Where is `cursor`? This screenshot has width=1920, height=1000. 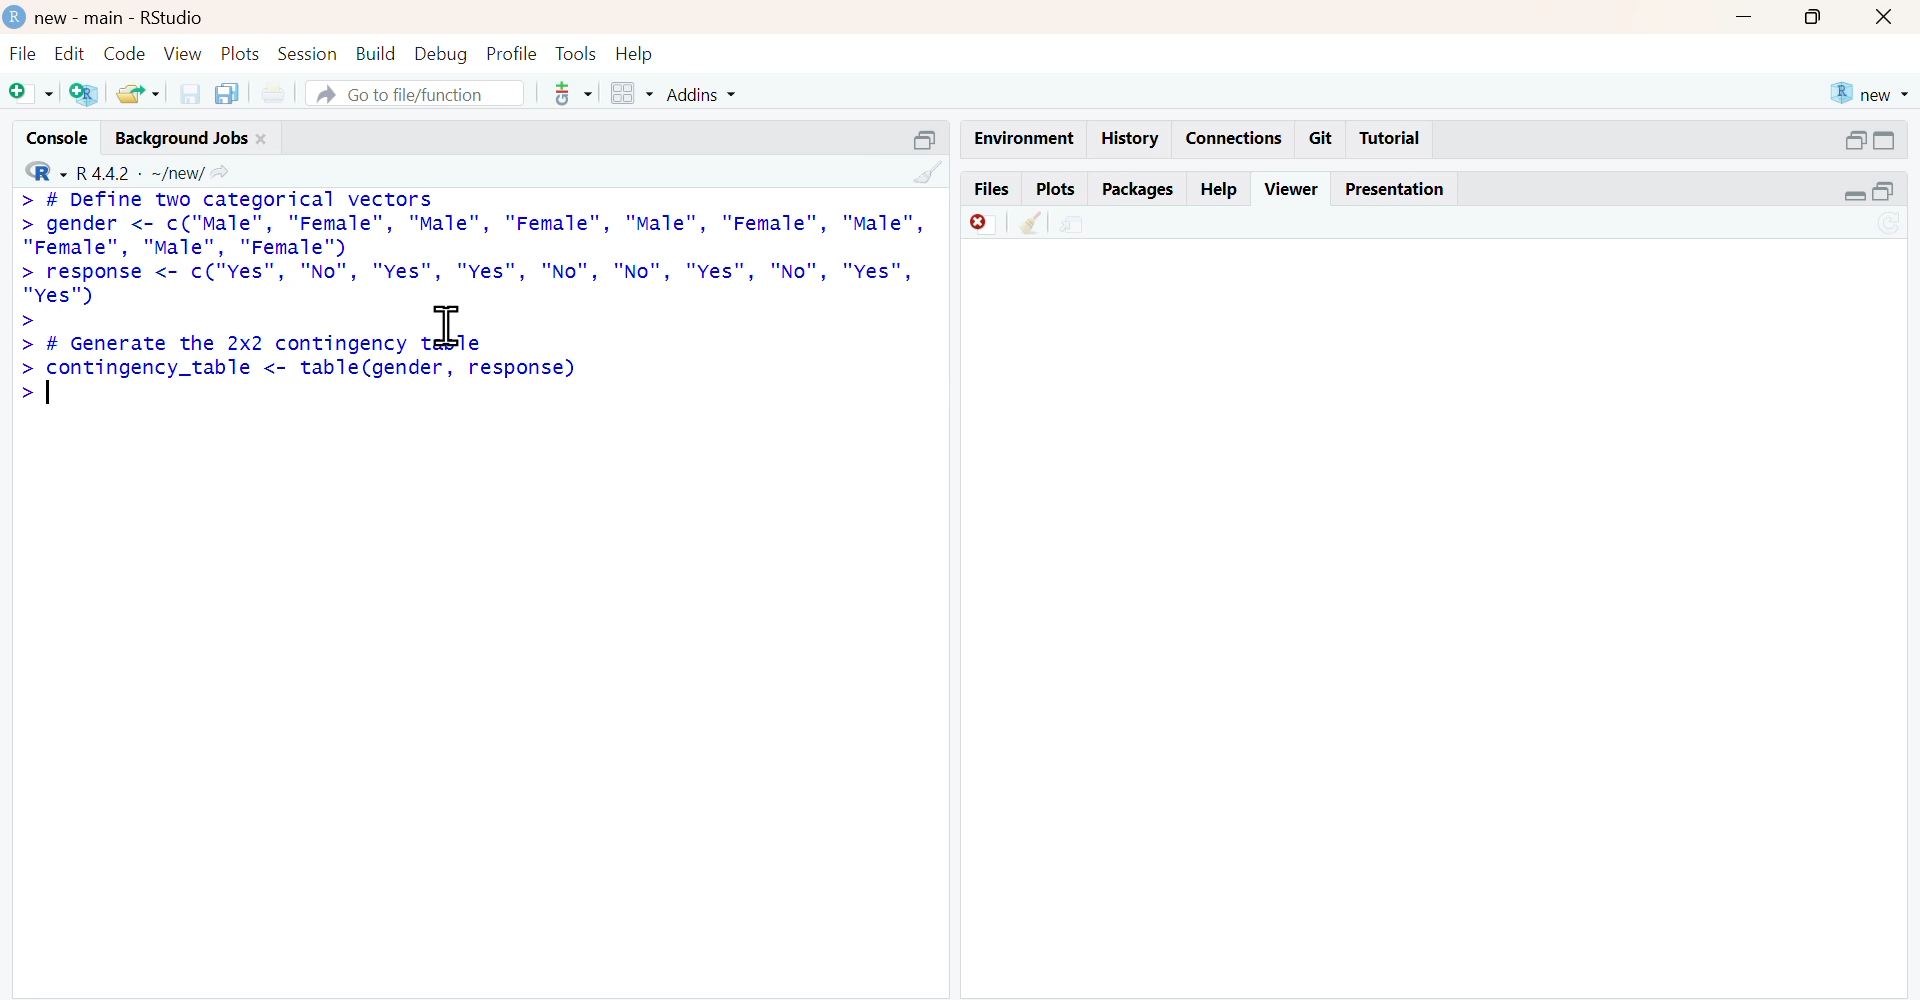 cursor is located at coordinates (449, 327).